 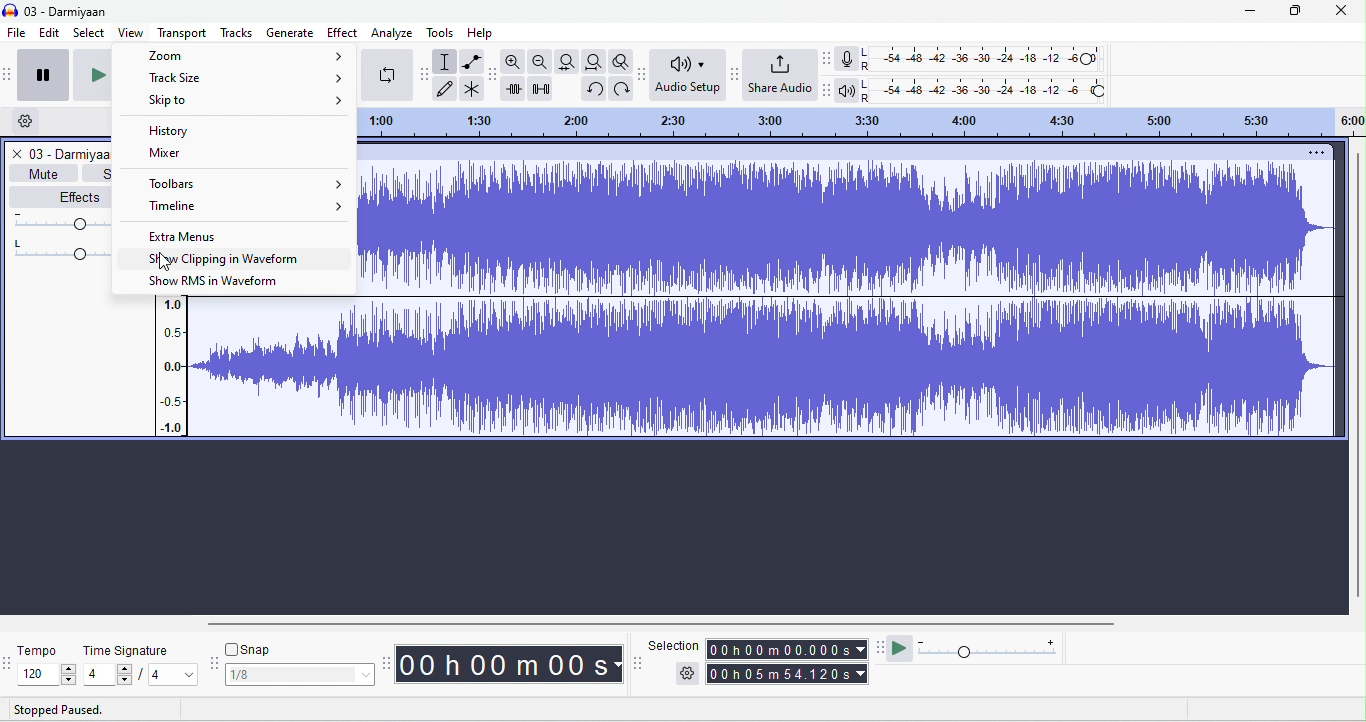 I want to click on time signature, so click(x=129, y=651).